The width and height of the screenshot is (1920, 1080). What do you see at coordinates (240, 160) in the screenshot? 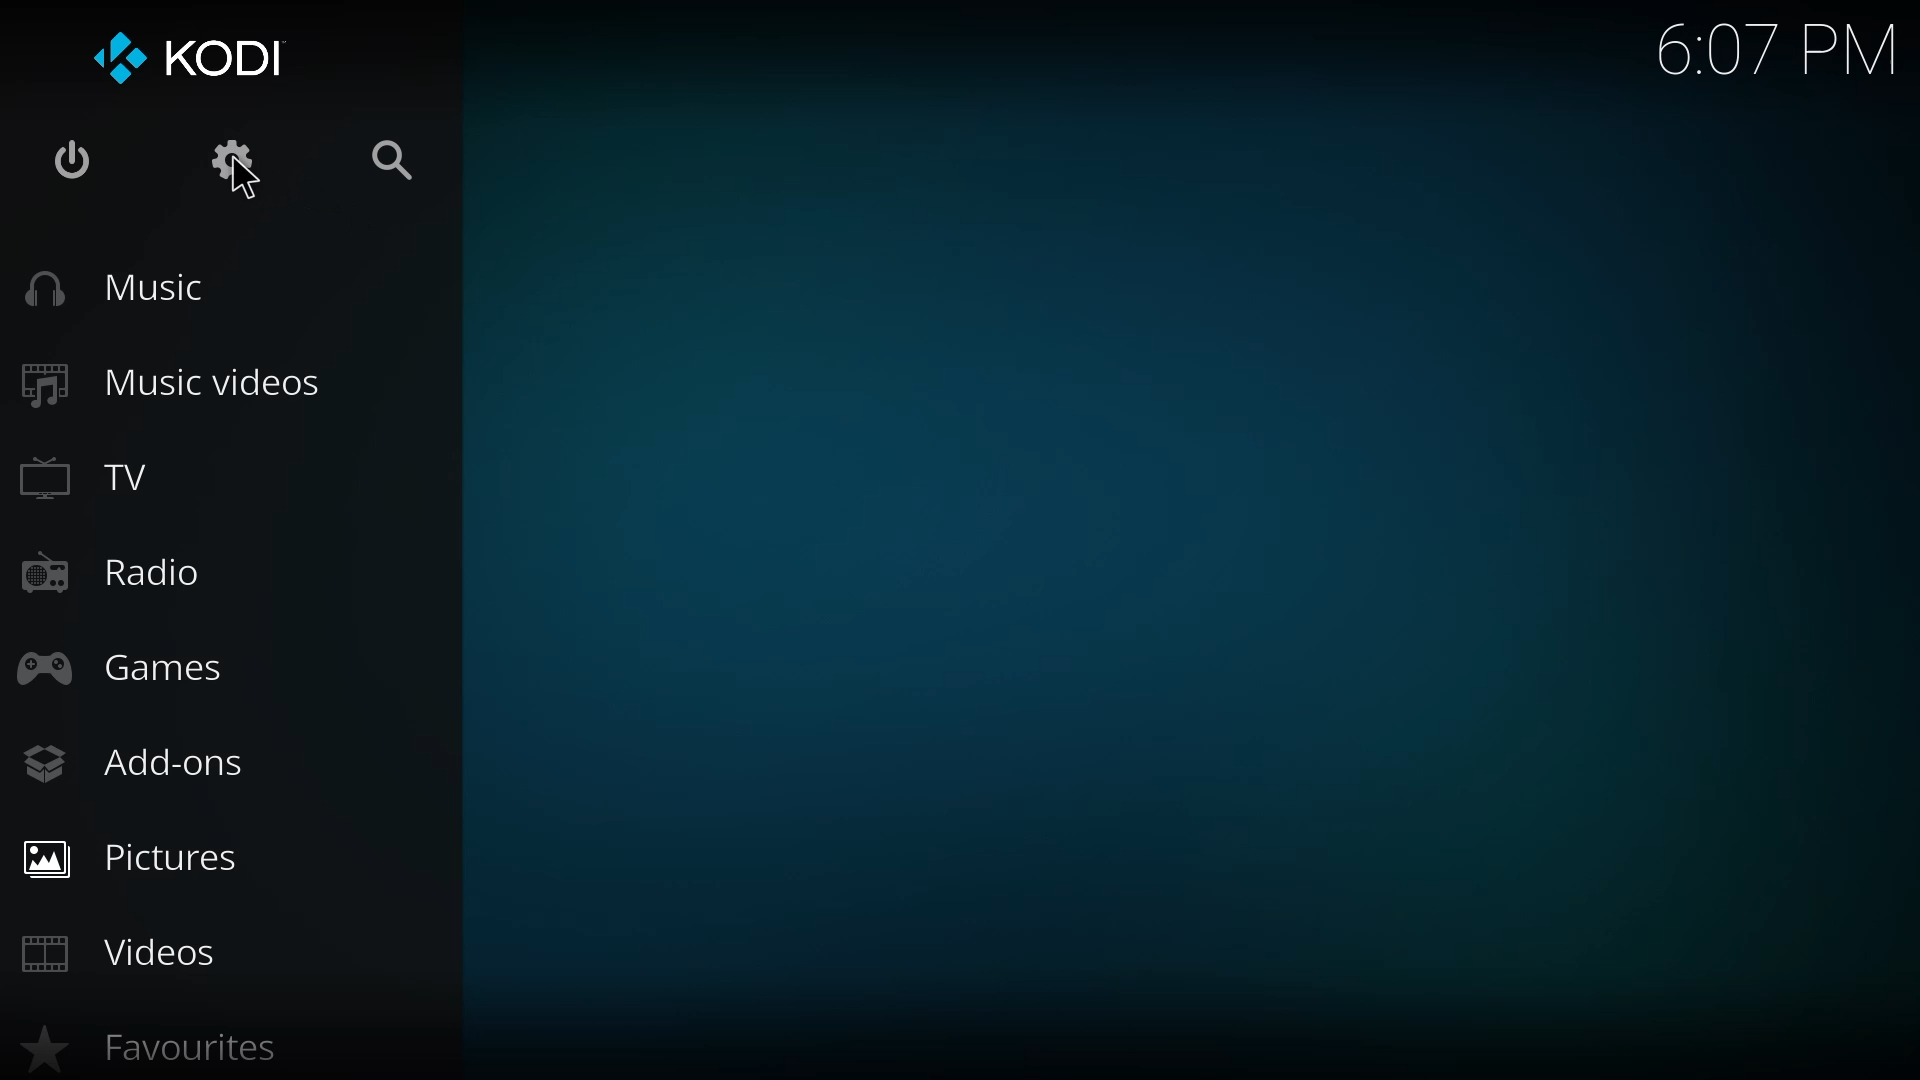
I see `settings` at bounding box center [240, 160].